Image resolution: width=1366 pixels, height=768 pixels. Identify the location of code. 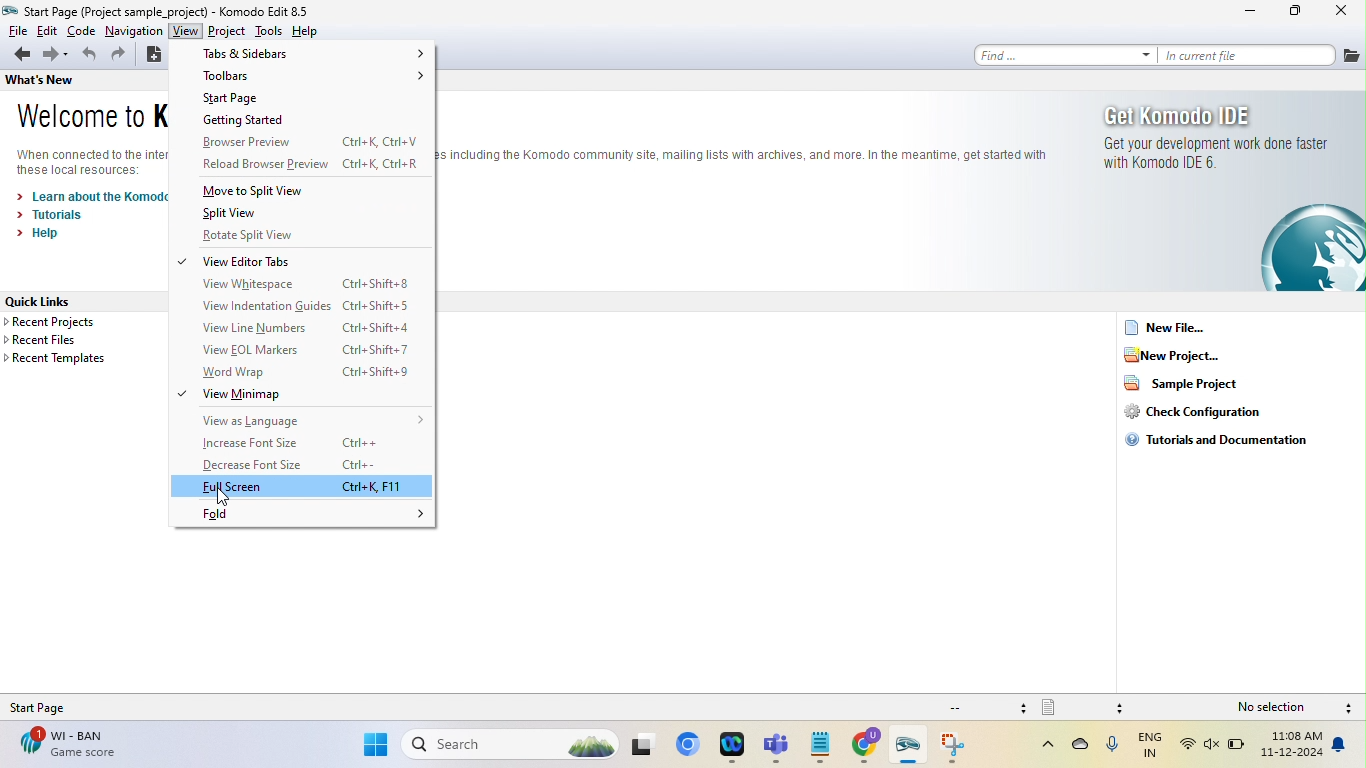
(82, 32).